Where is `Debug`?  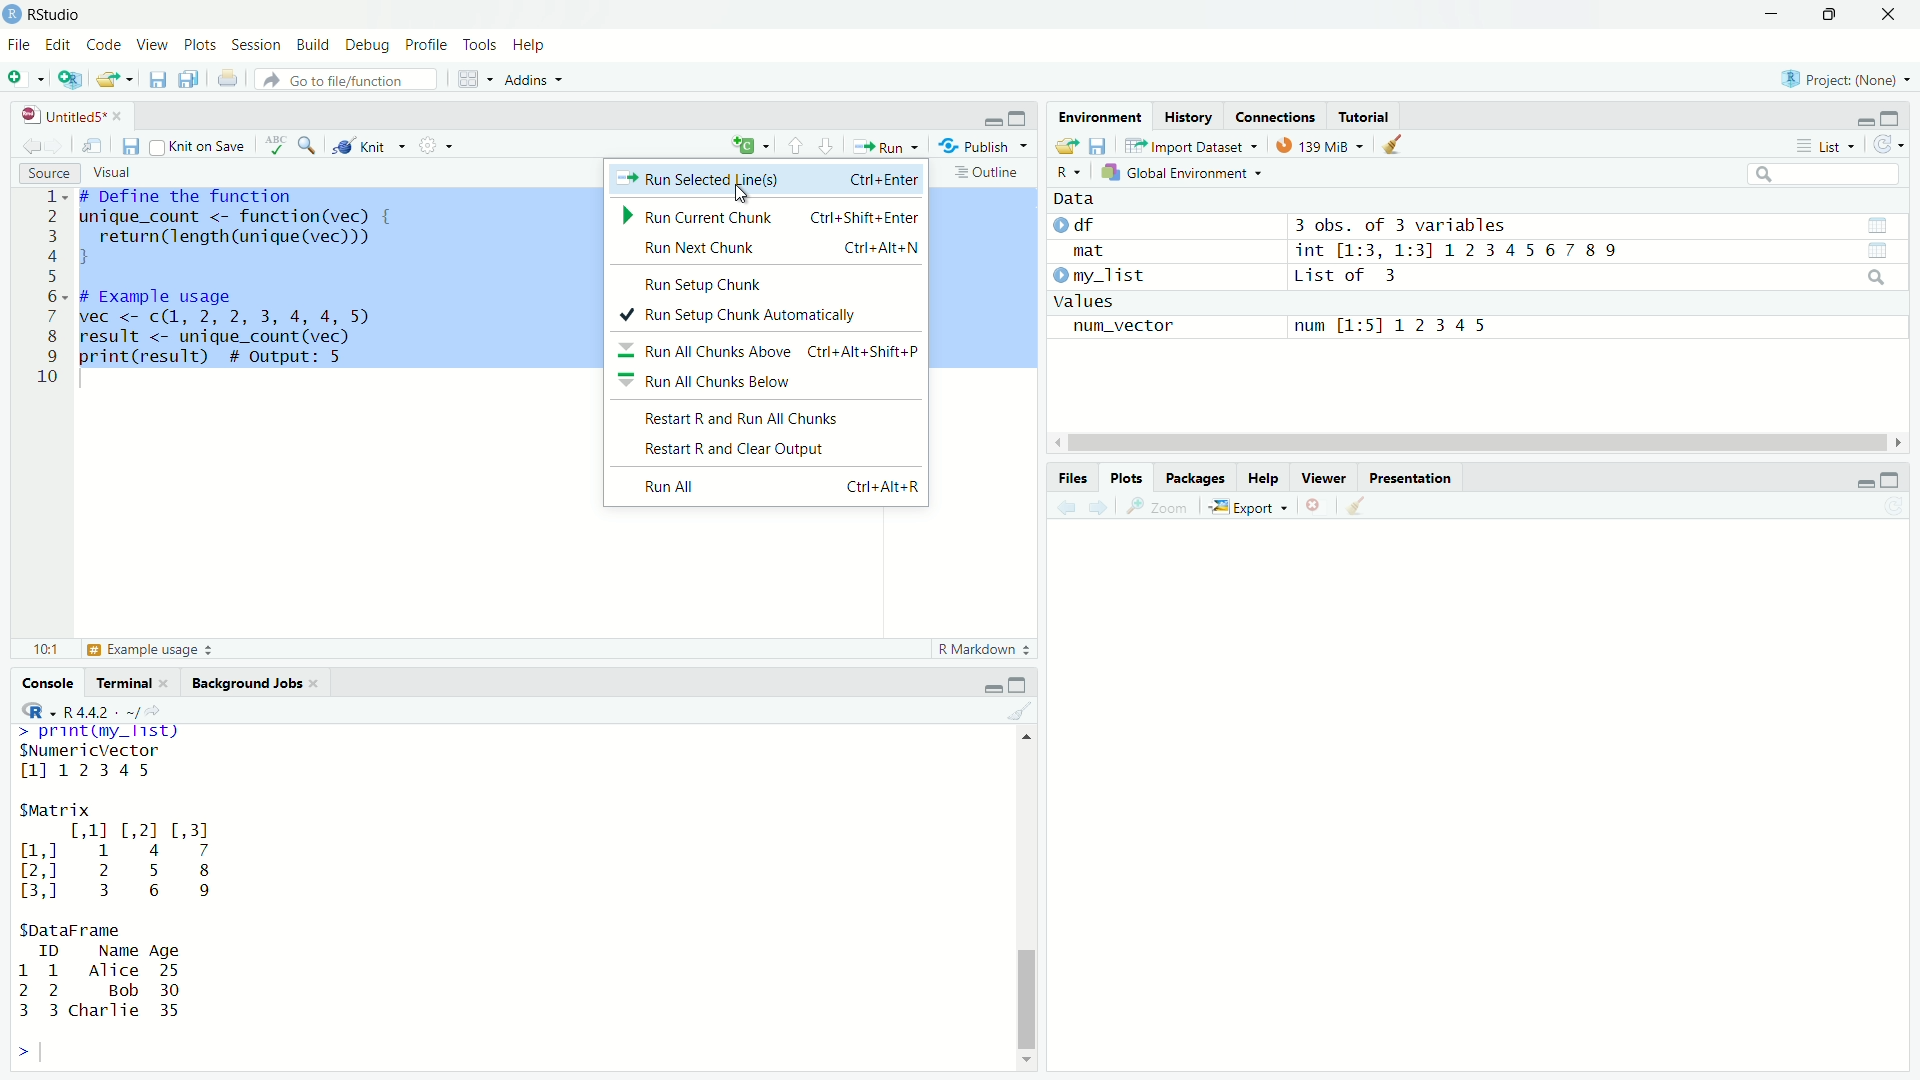 Debug is located at coordinates (369, 45).